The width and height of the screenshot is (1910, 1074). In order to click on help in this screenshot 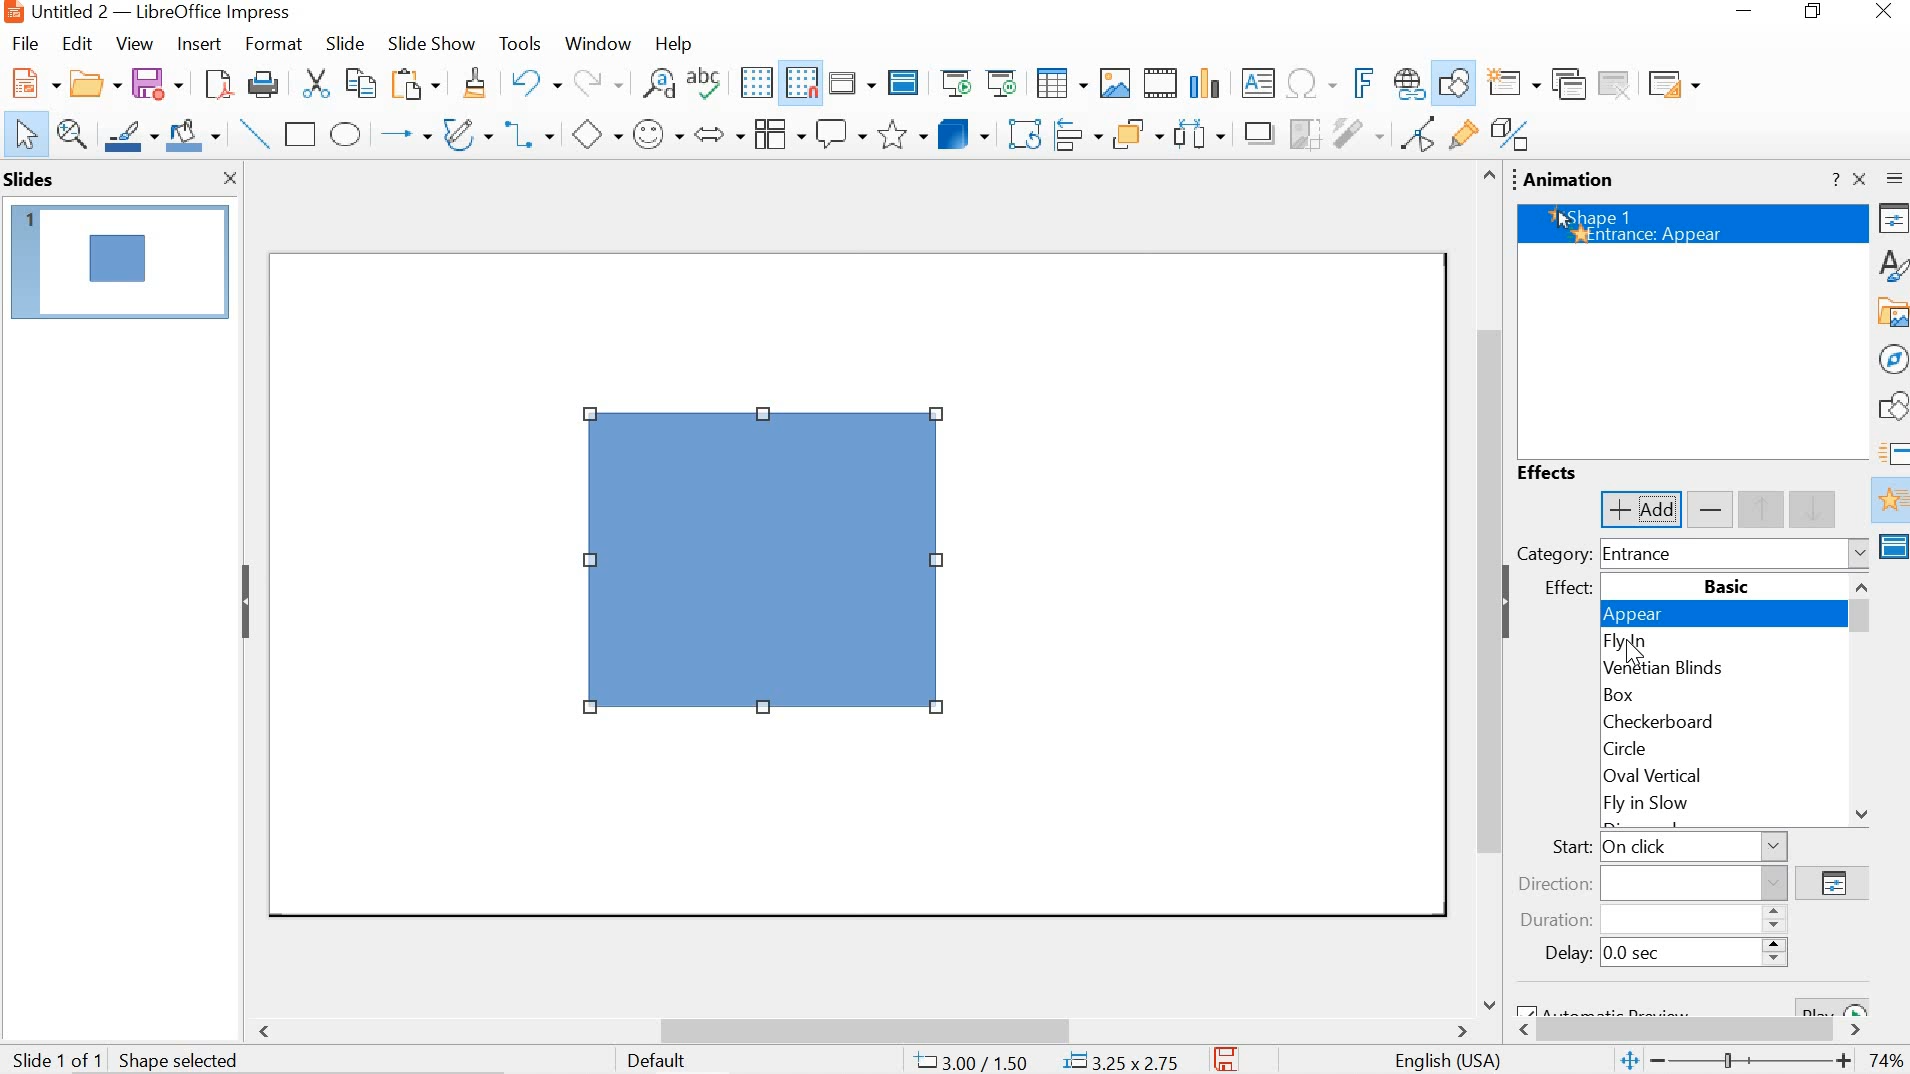, I will do `click(1835, 181)`.